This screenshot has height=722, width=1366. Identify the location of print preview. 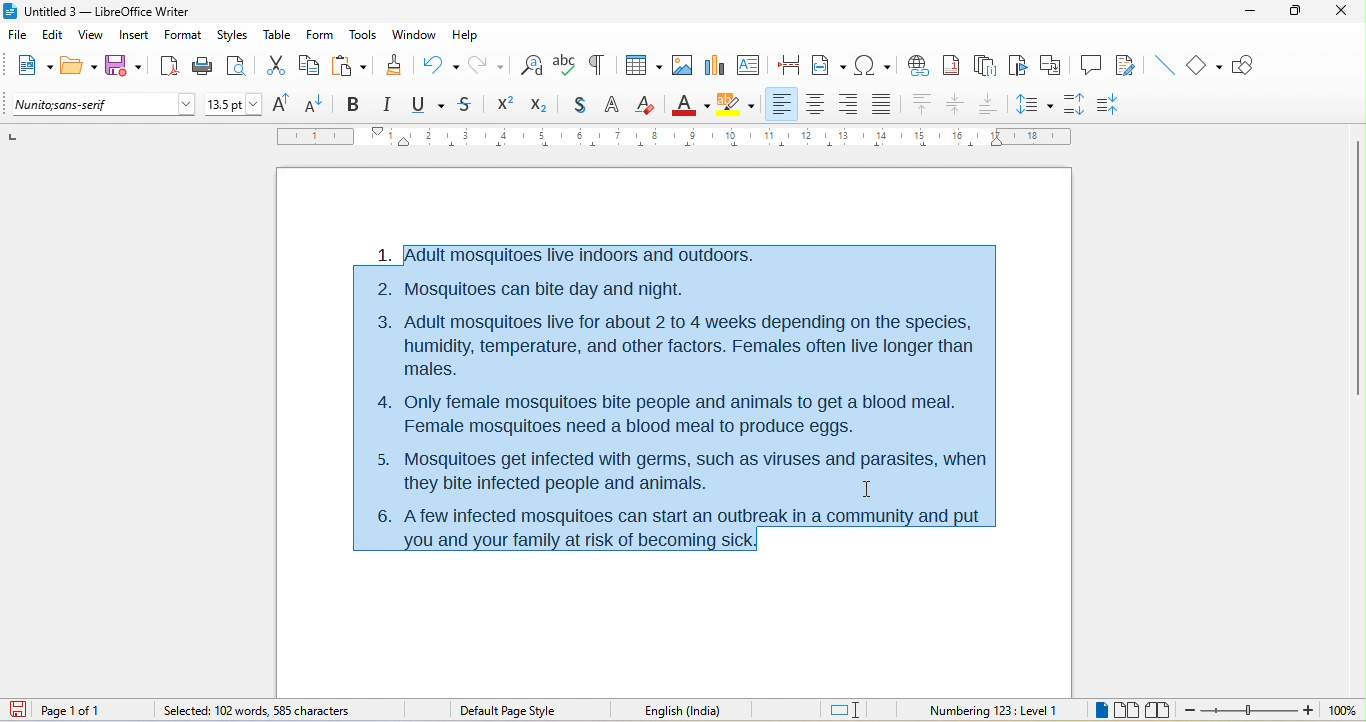
(241, 64).